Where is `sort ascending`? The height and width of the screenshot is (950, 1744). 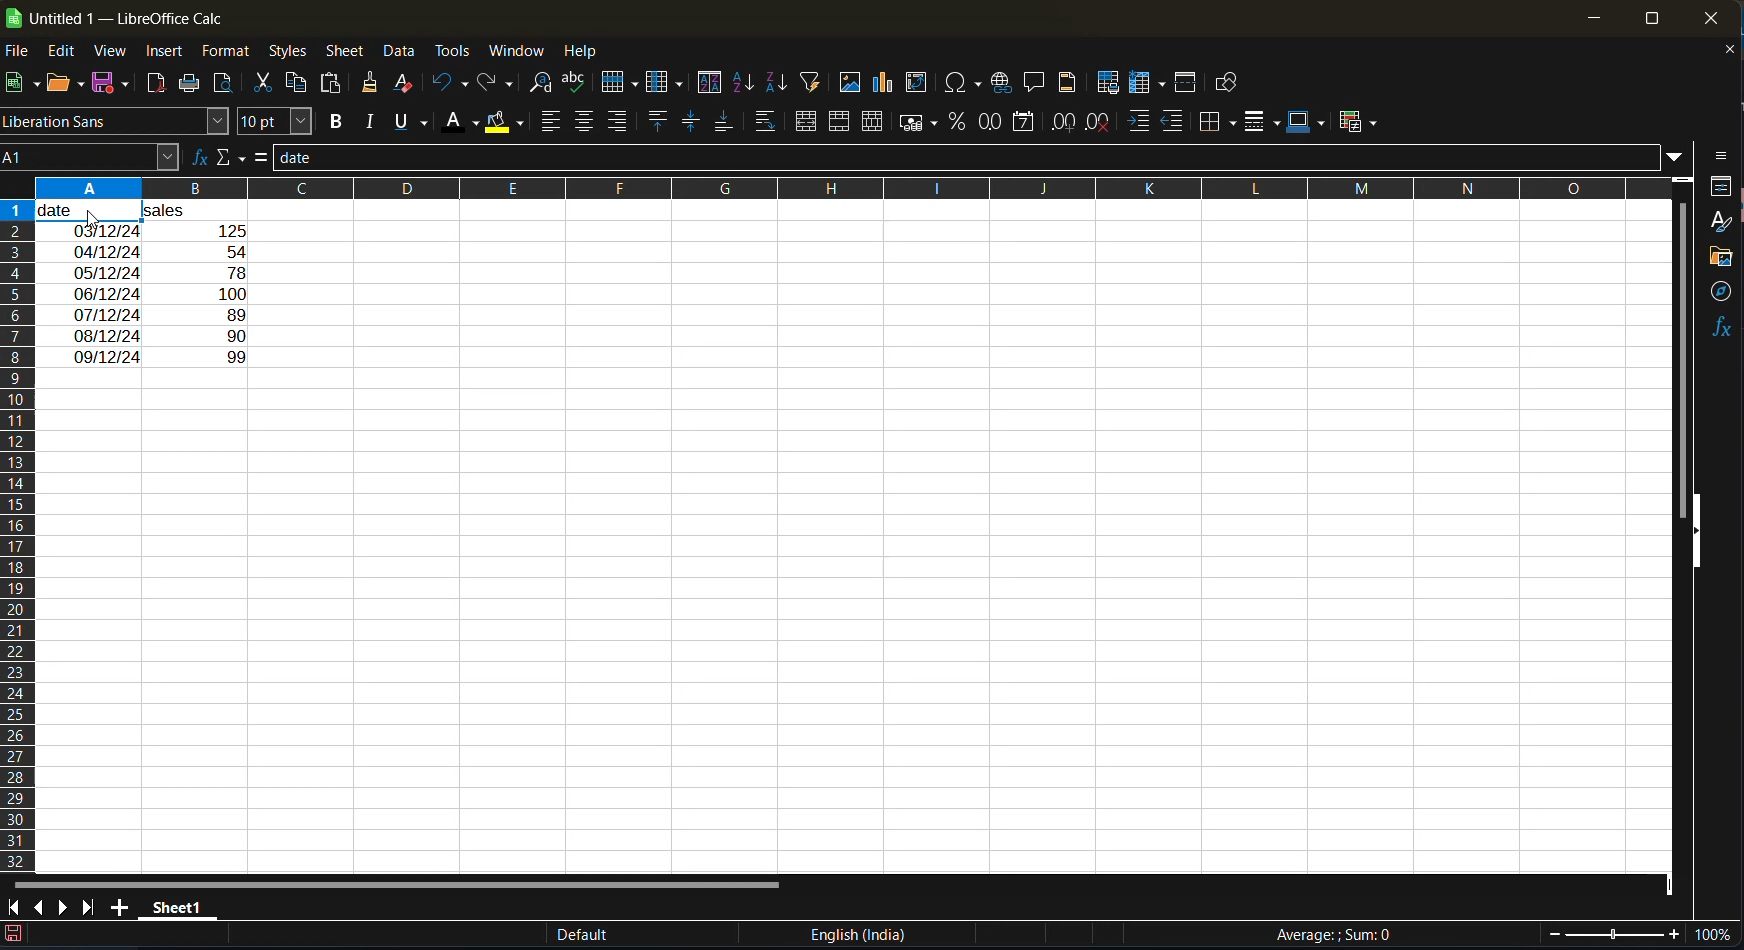
sort ascending is located at coordinates (746, 83).